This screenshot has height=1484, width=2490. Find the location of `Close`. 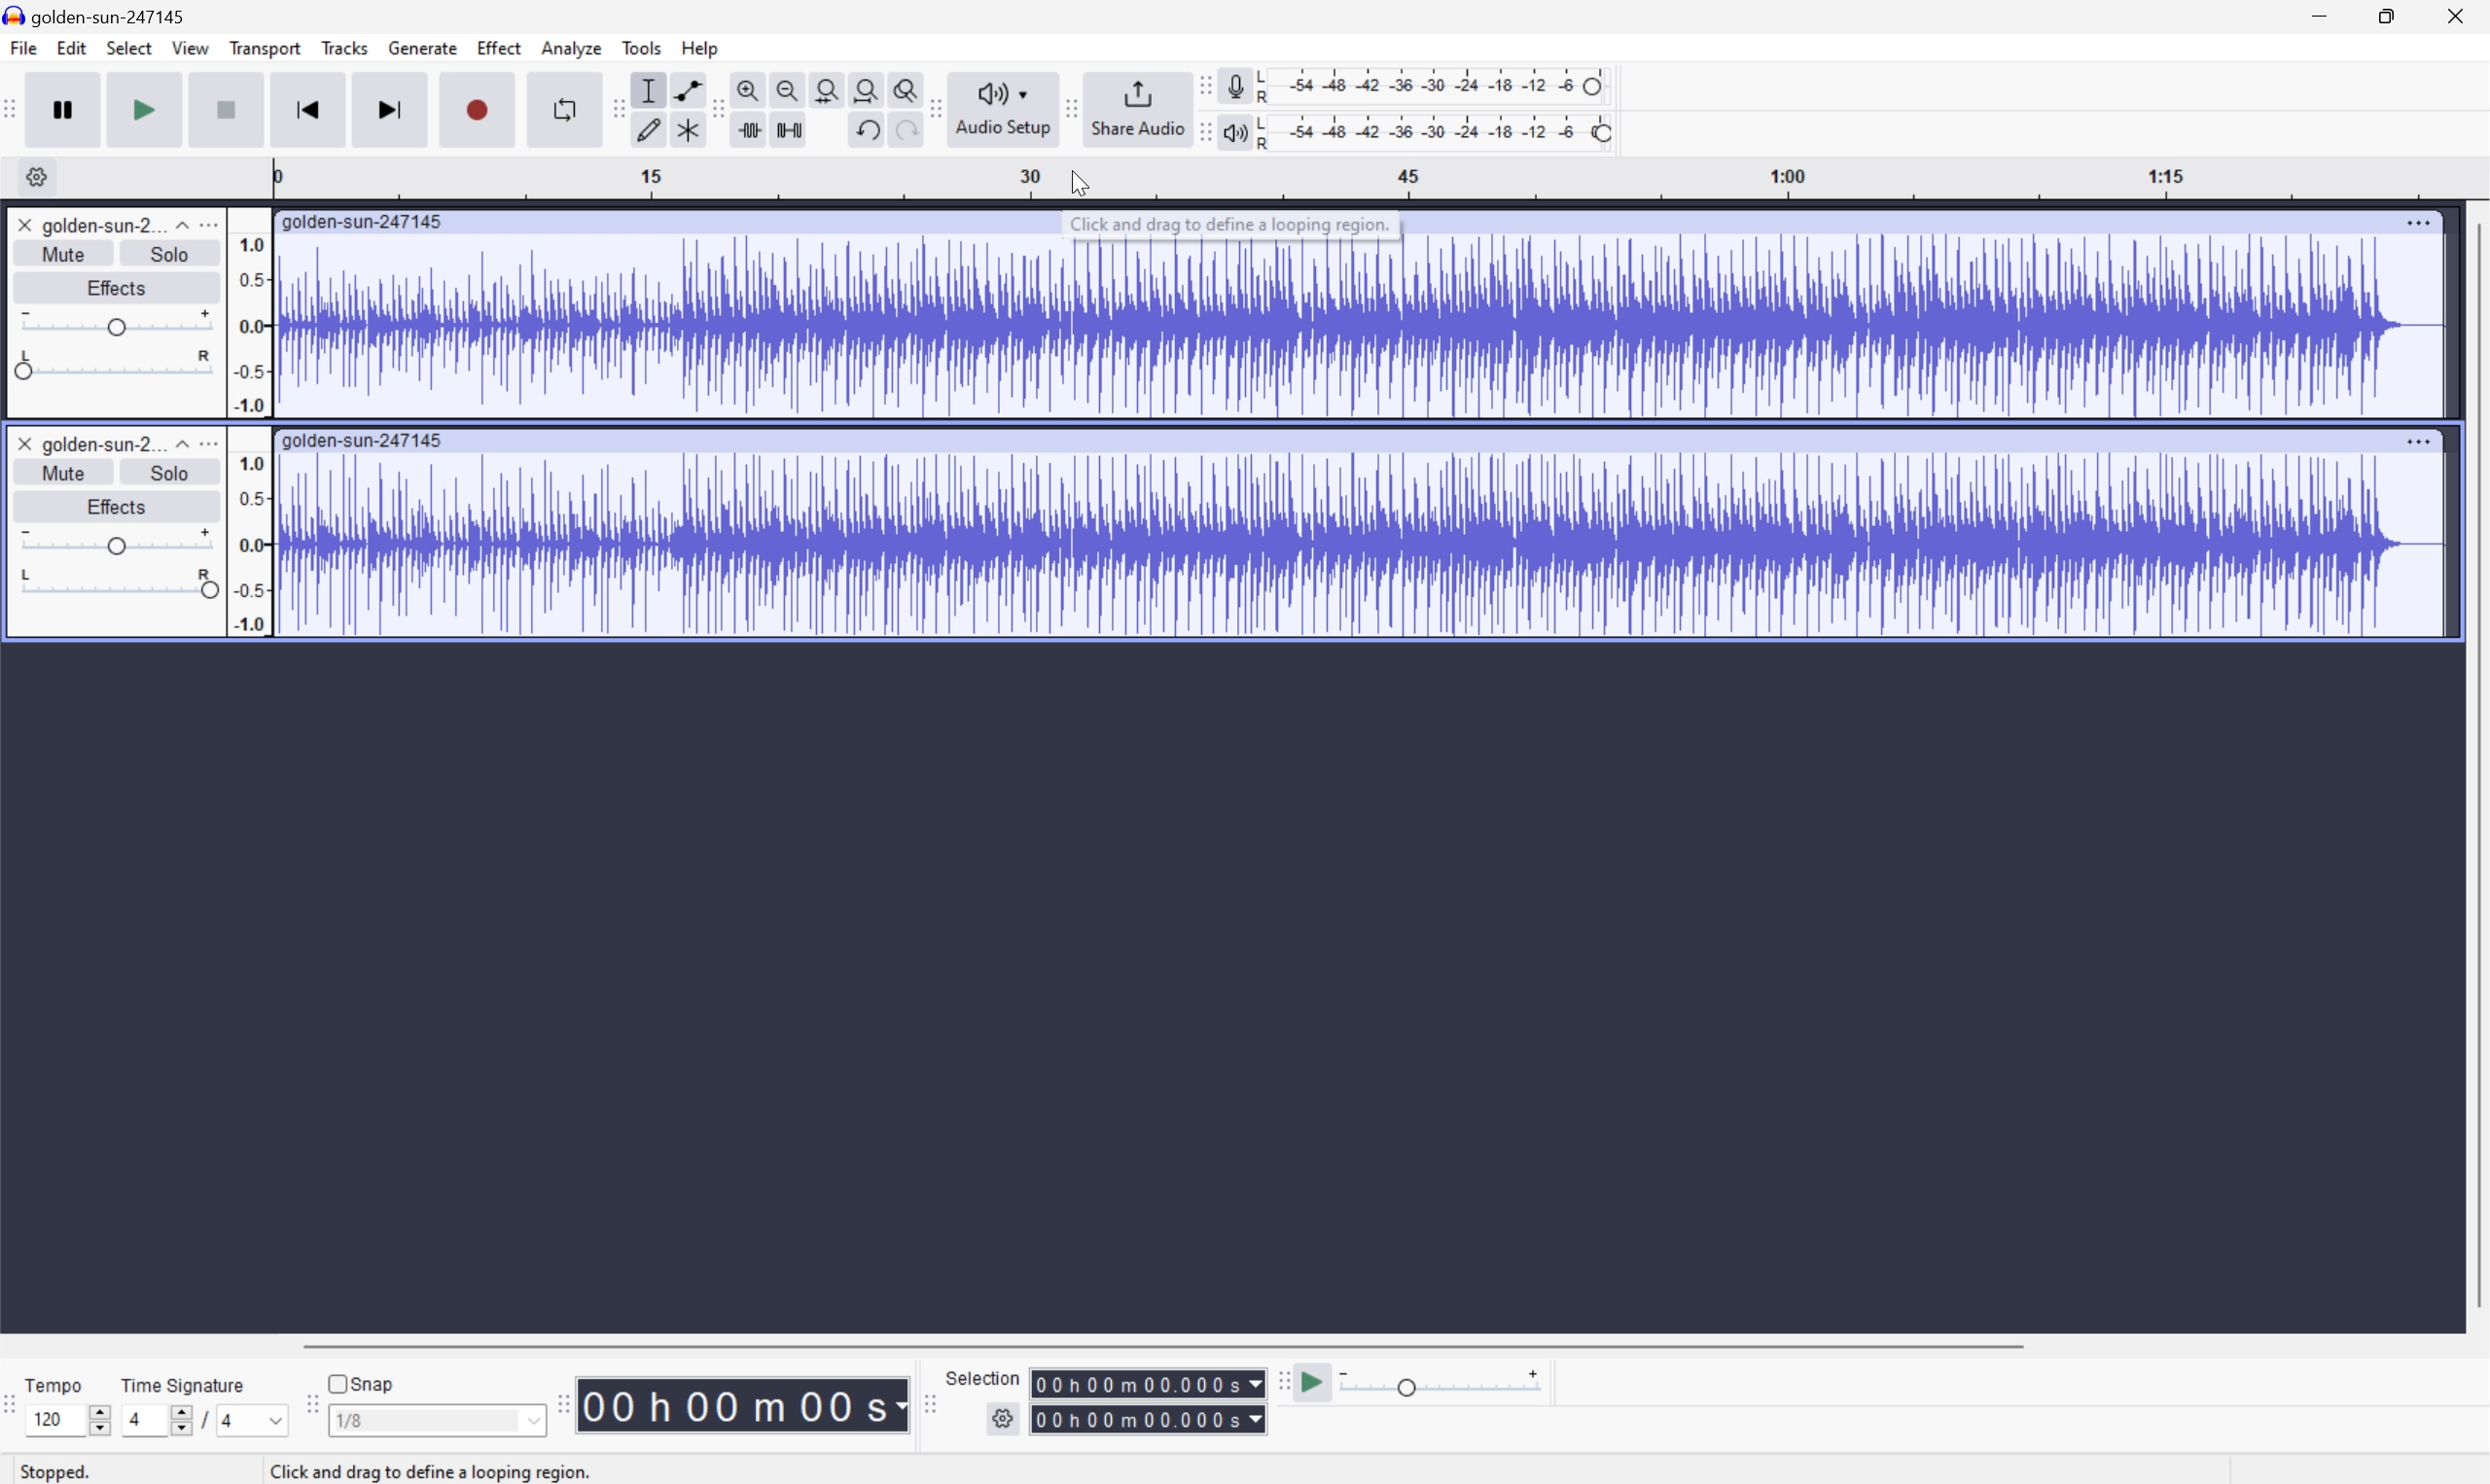

Close is located at coordinates (24, 443).